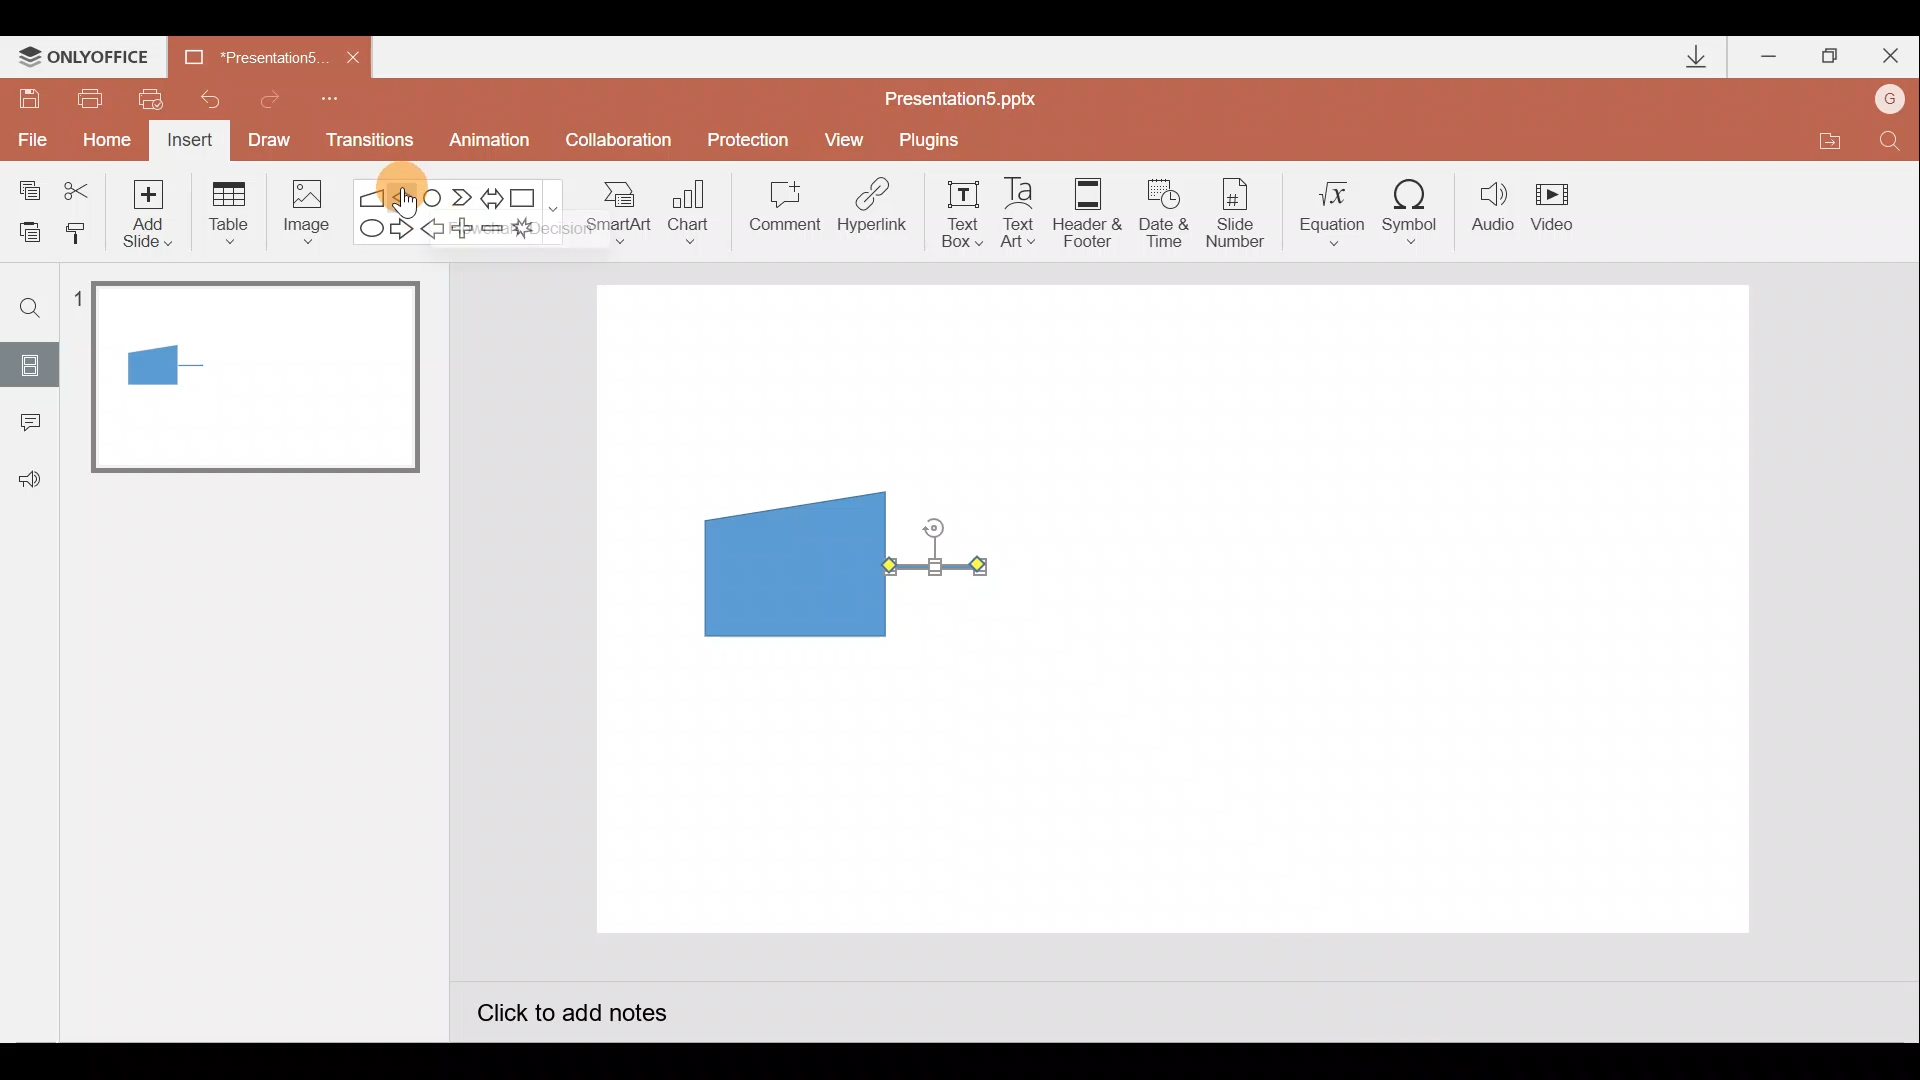  What do you see at coordinates (1891, 101) in the screenshot?
I see `Account name` at bounding box center [1891, 101].